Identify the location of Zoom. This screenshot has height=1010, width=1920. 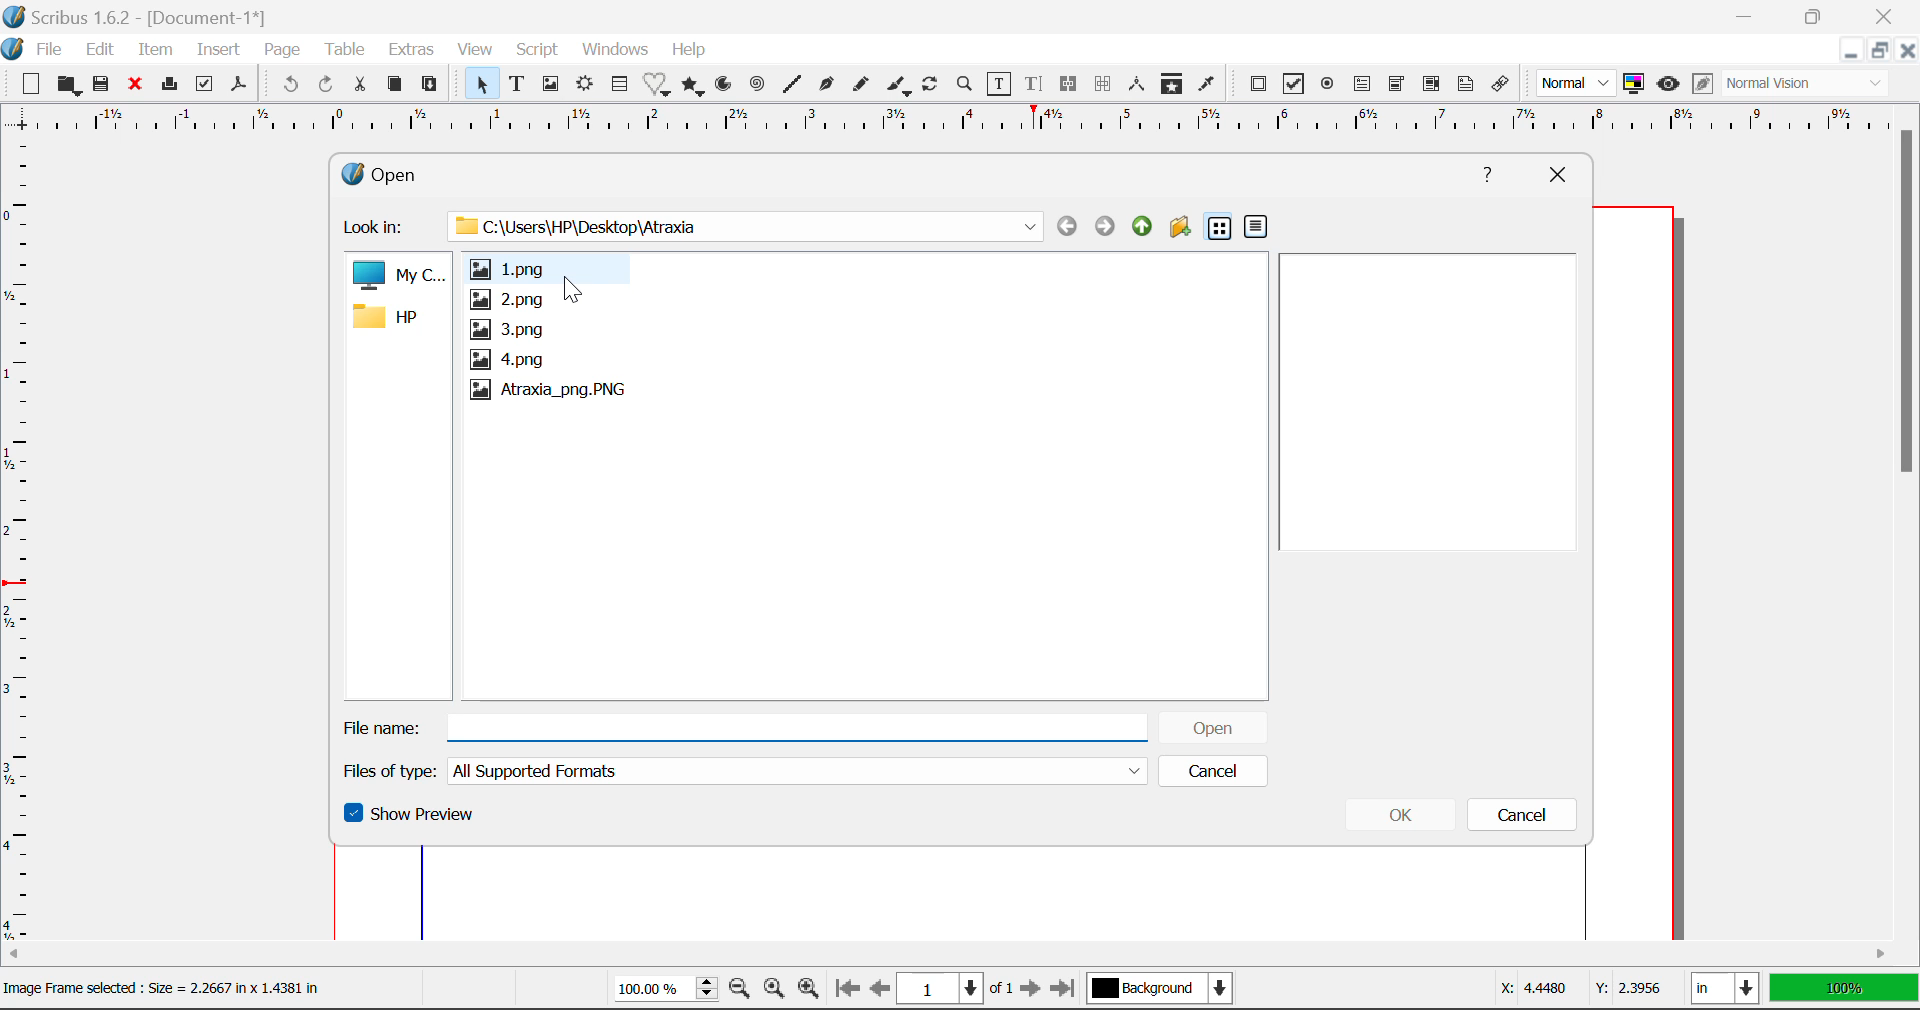
(967, 87).